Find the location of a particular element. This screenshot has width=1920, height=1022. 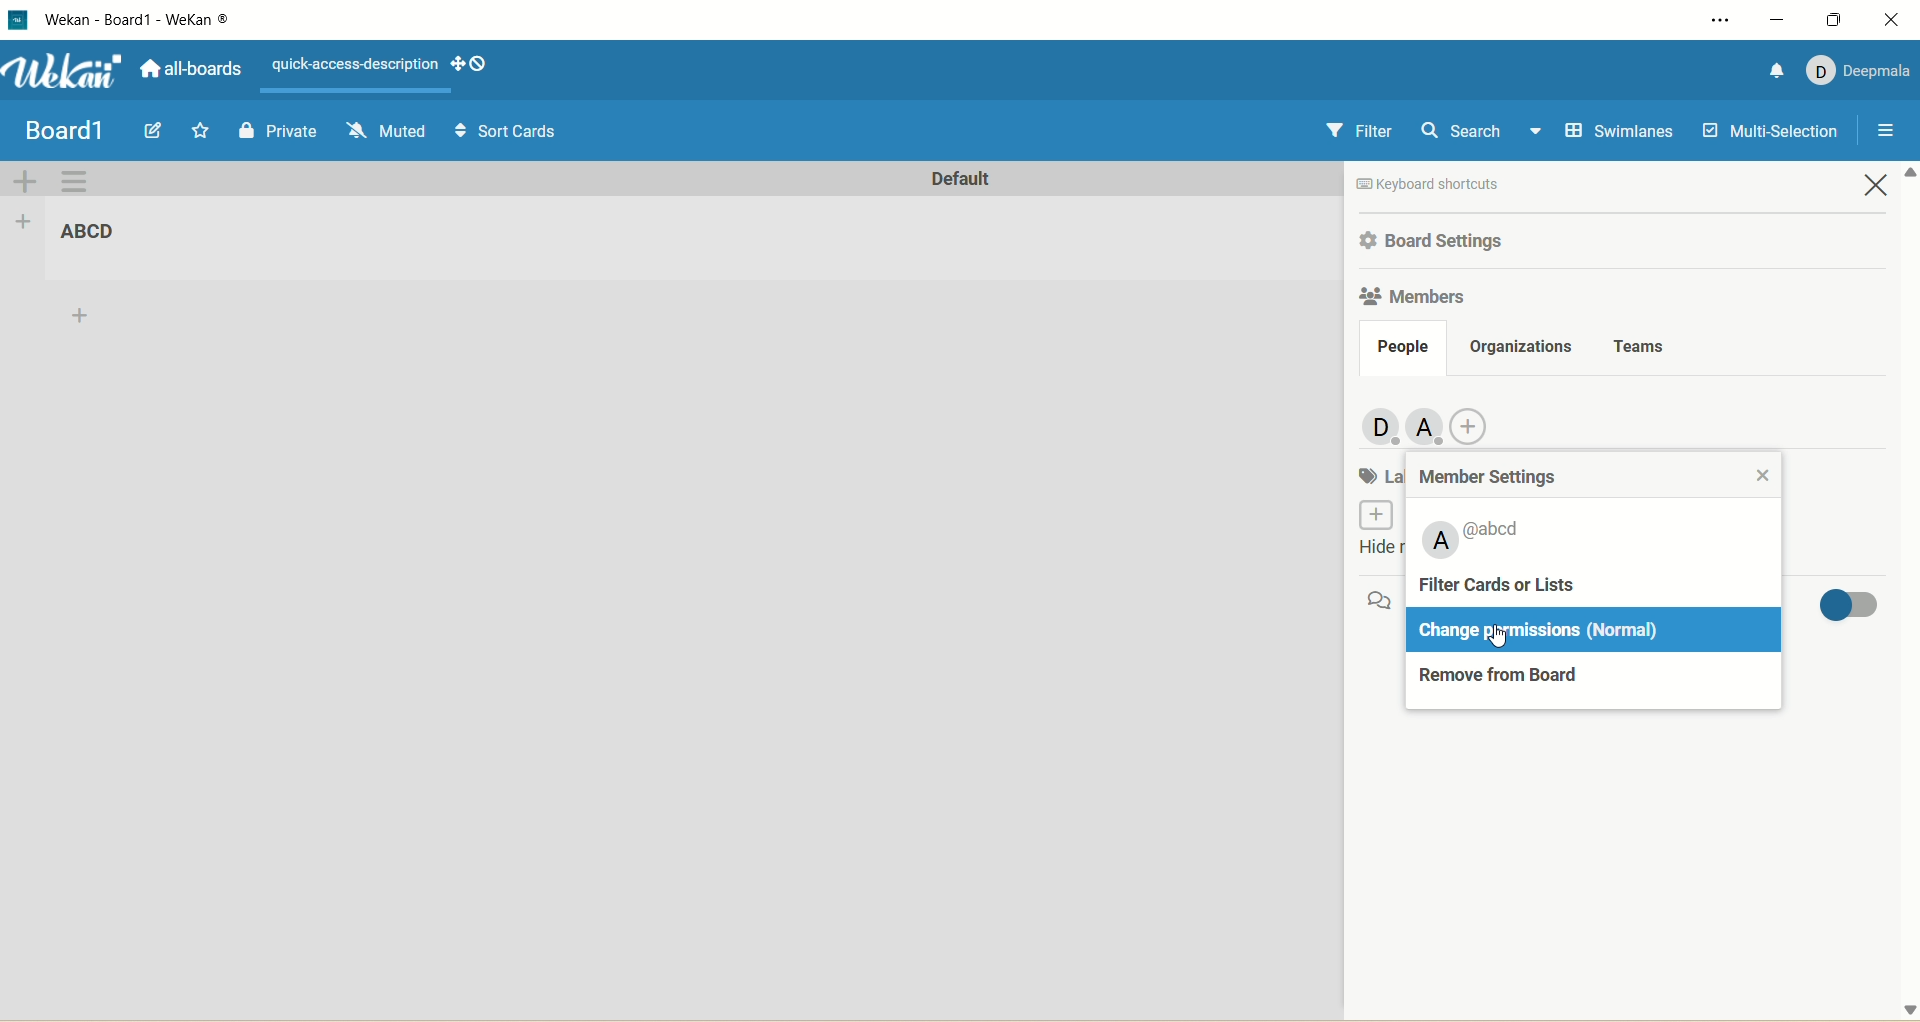

add list is located at coordinates (23, 222).